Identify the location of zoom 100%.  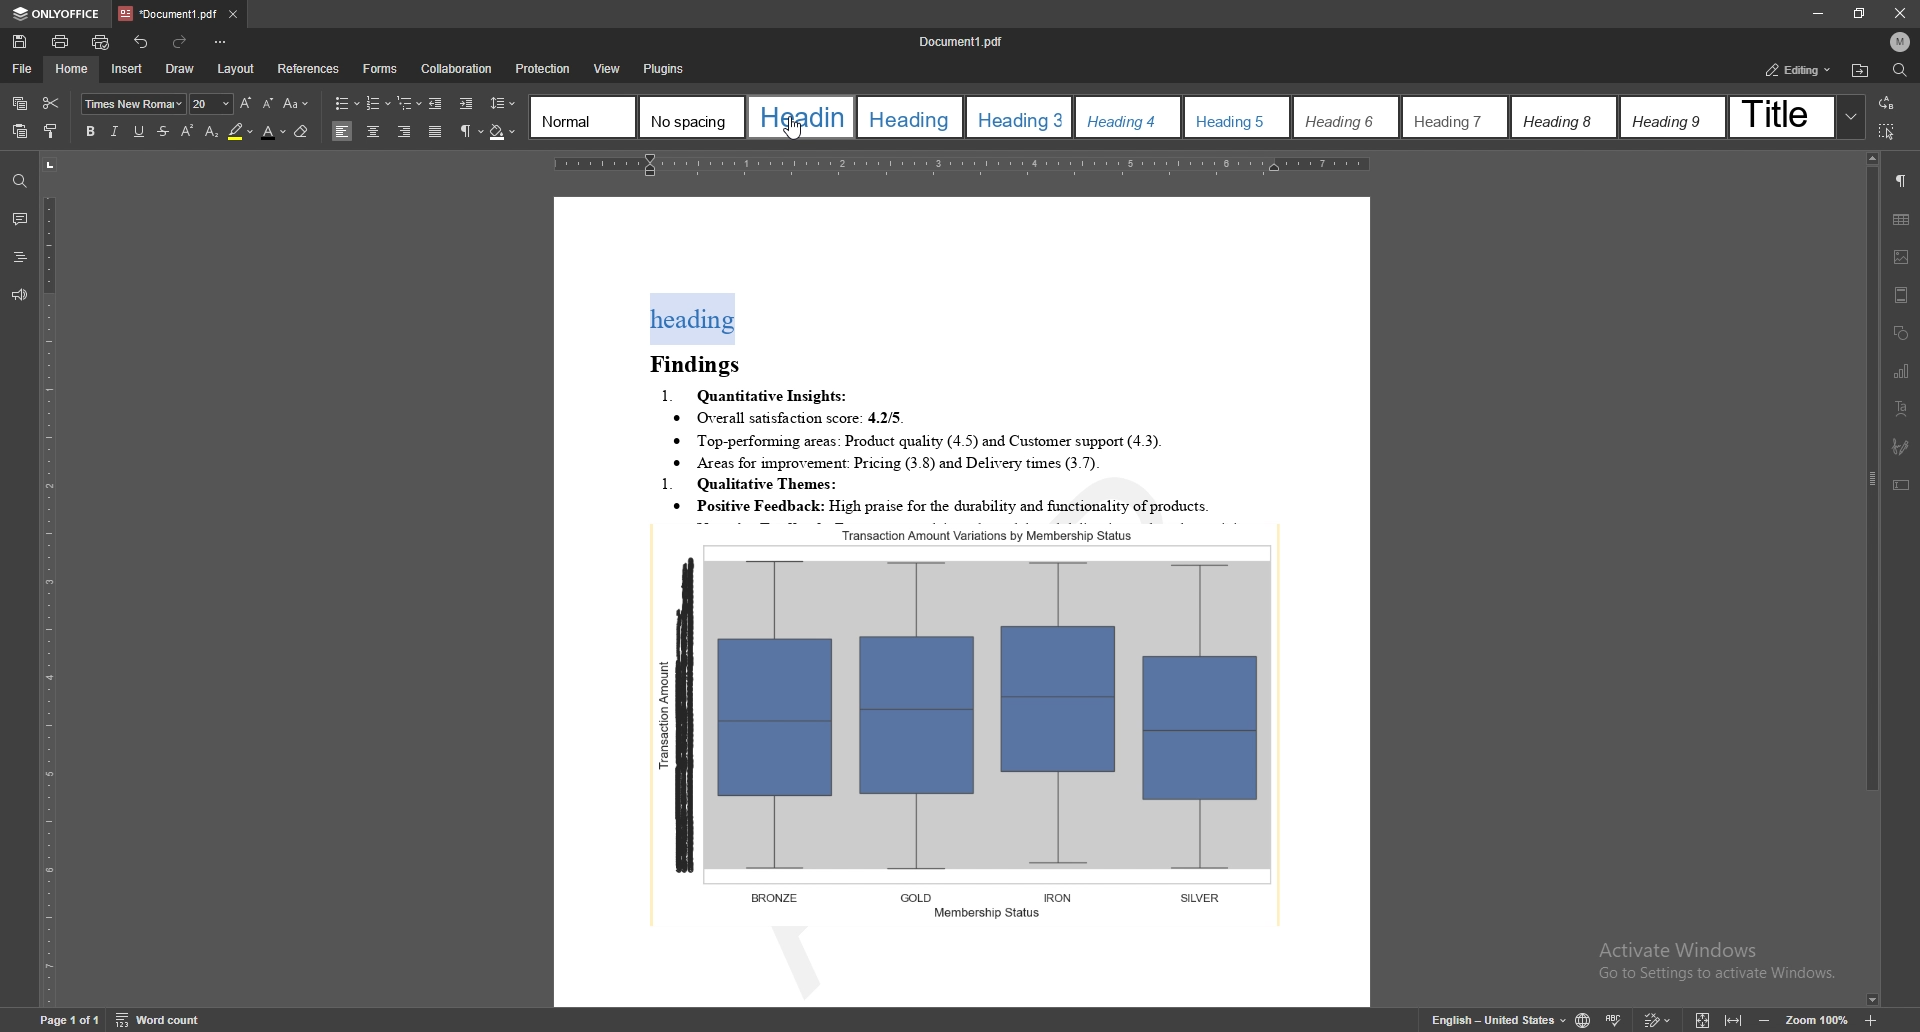
(1823, 1022).